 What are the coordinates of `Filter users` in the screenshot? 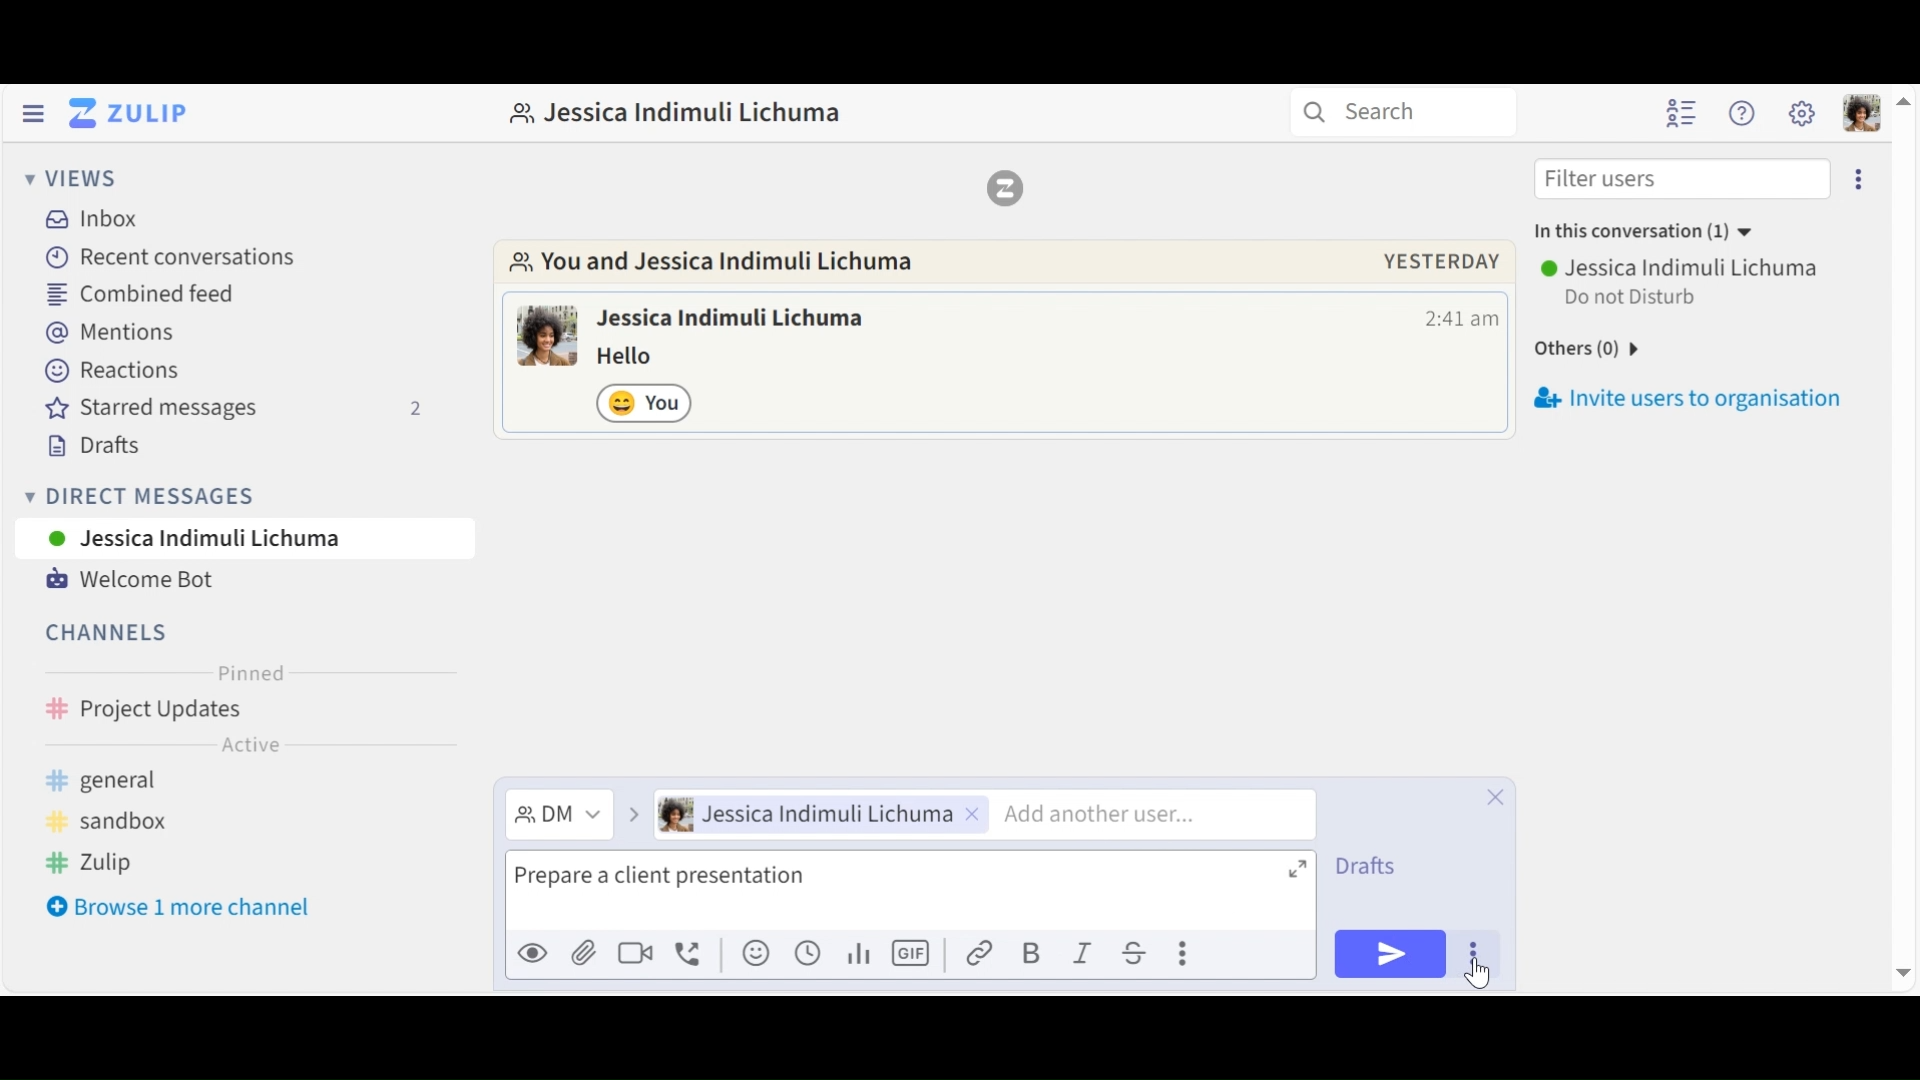 It's located at (1681, 178).